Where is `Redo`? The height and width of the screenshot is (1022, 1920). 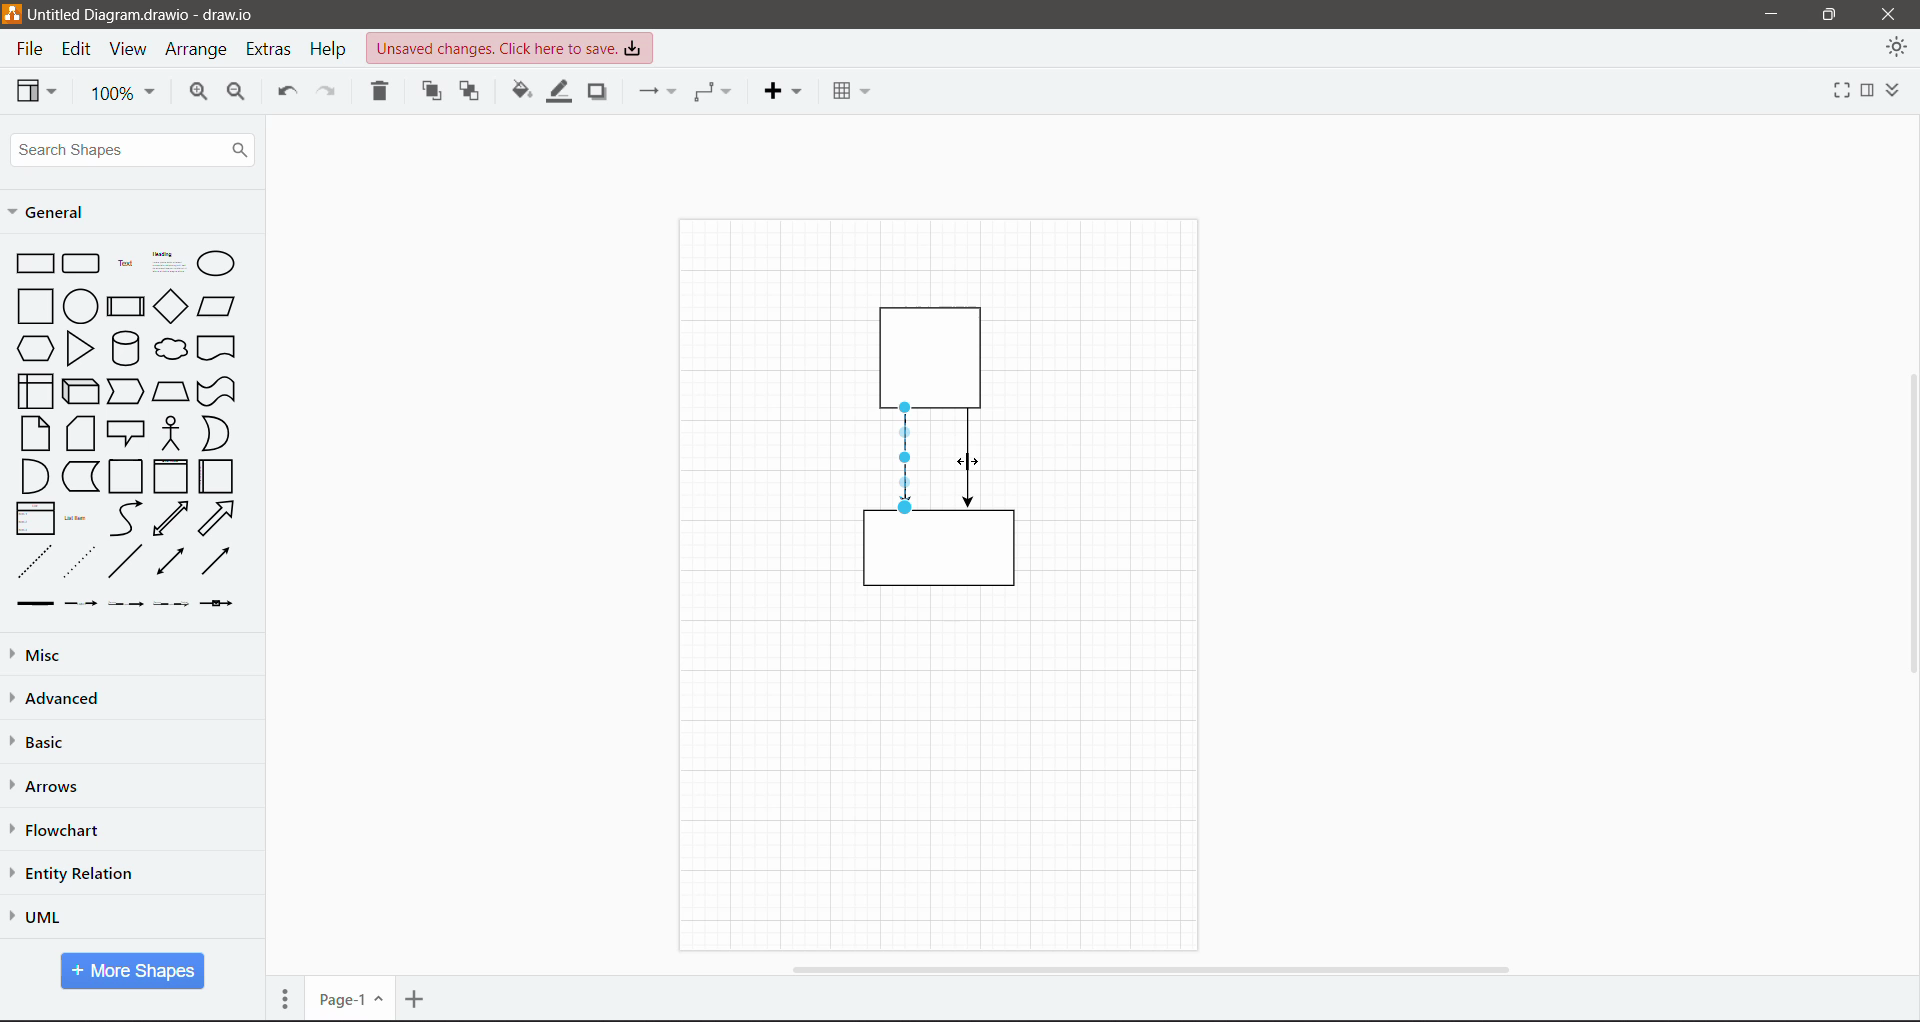
Redo is located at coordinates (330, 93).